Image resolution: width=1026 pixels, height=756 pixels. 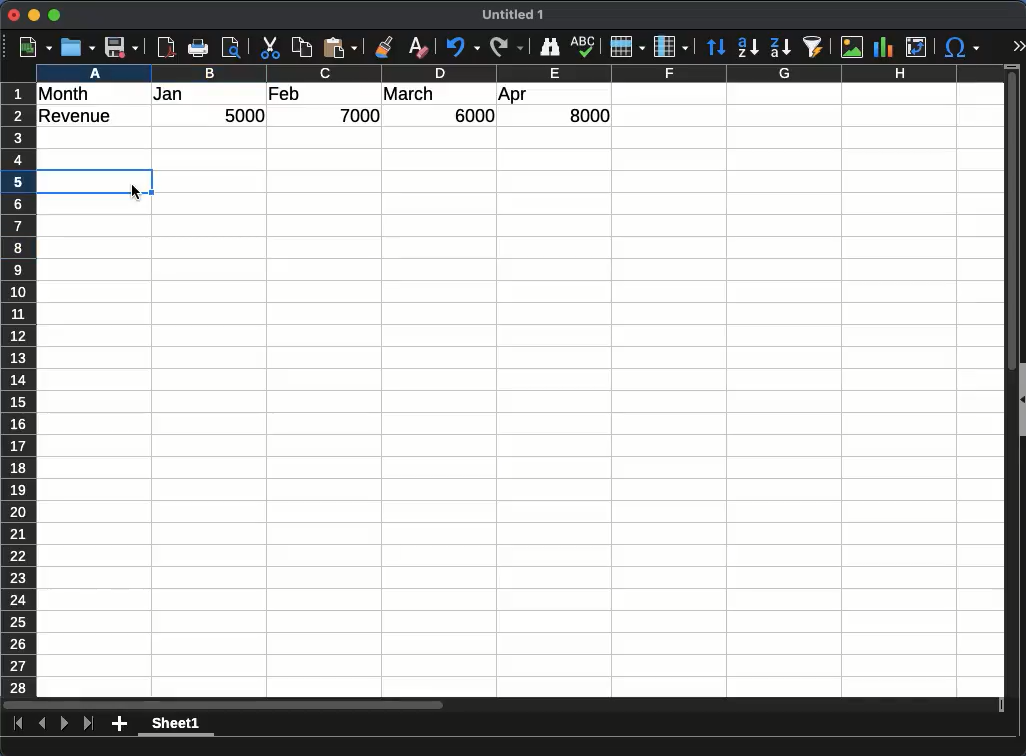 What do you see at coordinates (88, 723) in the screenshot?
I see `last sheet` at bounding box center [88, 723].